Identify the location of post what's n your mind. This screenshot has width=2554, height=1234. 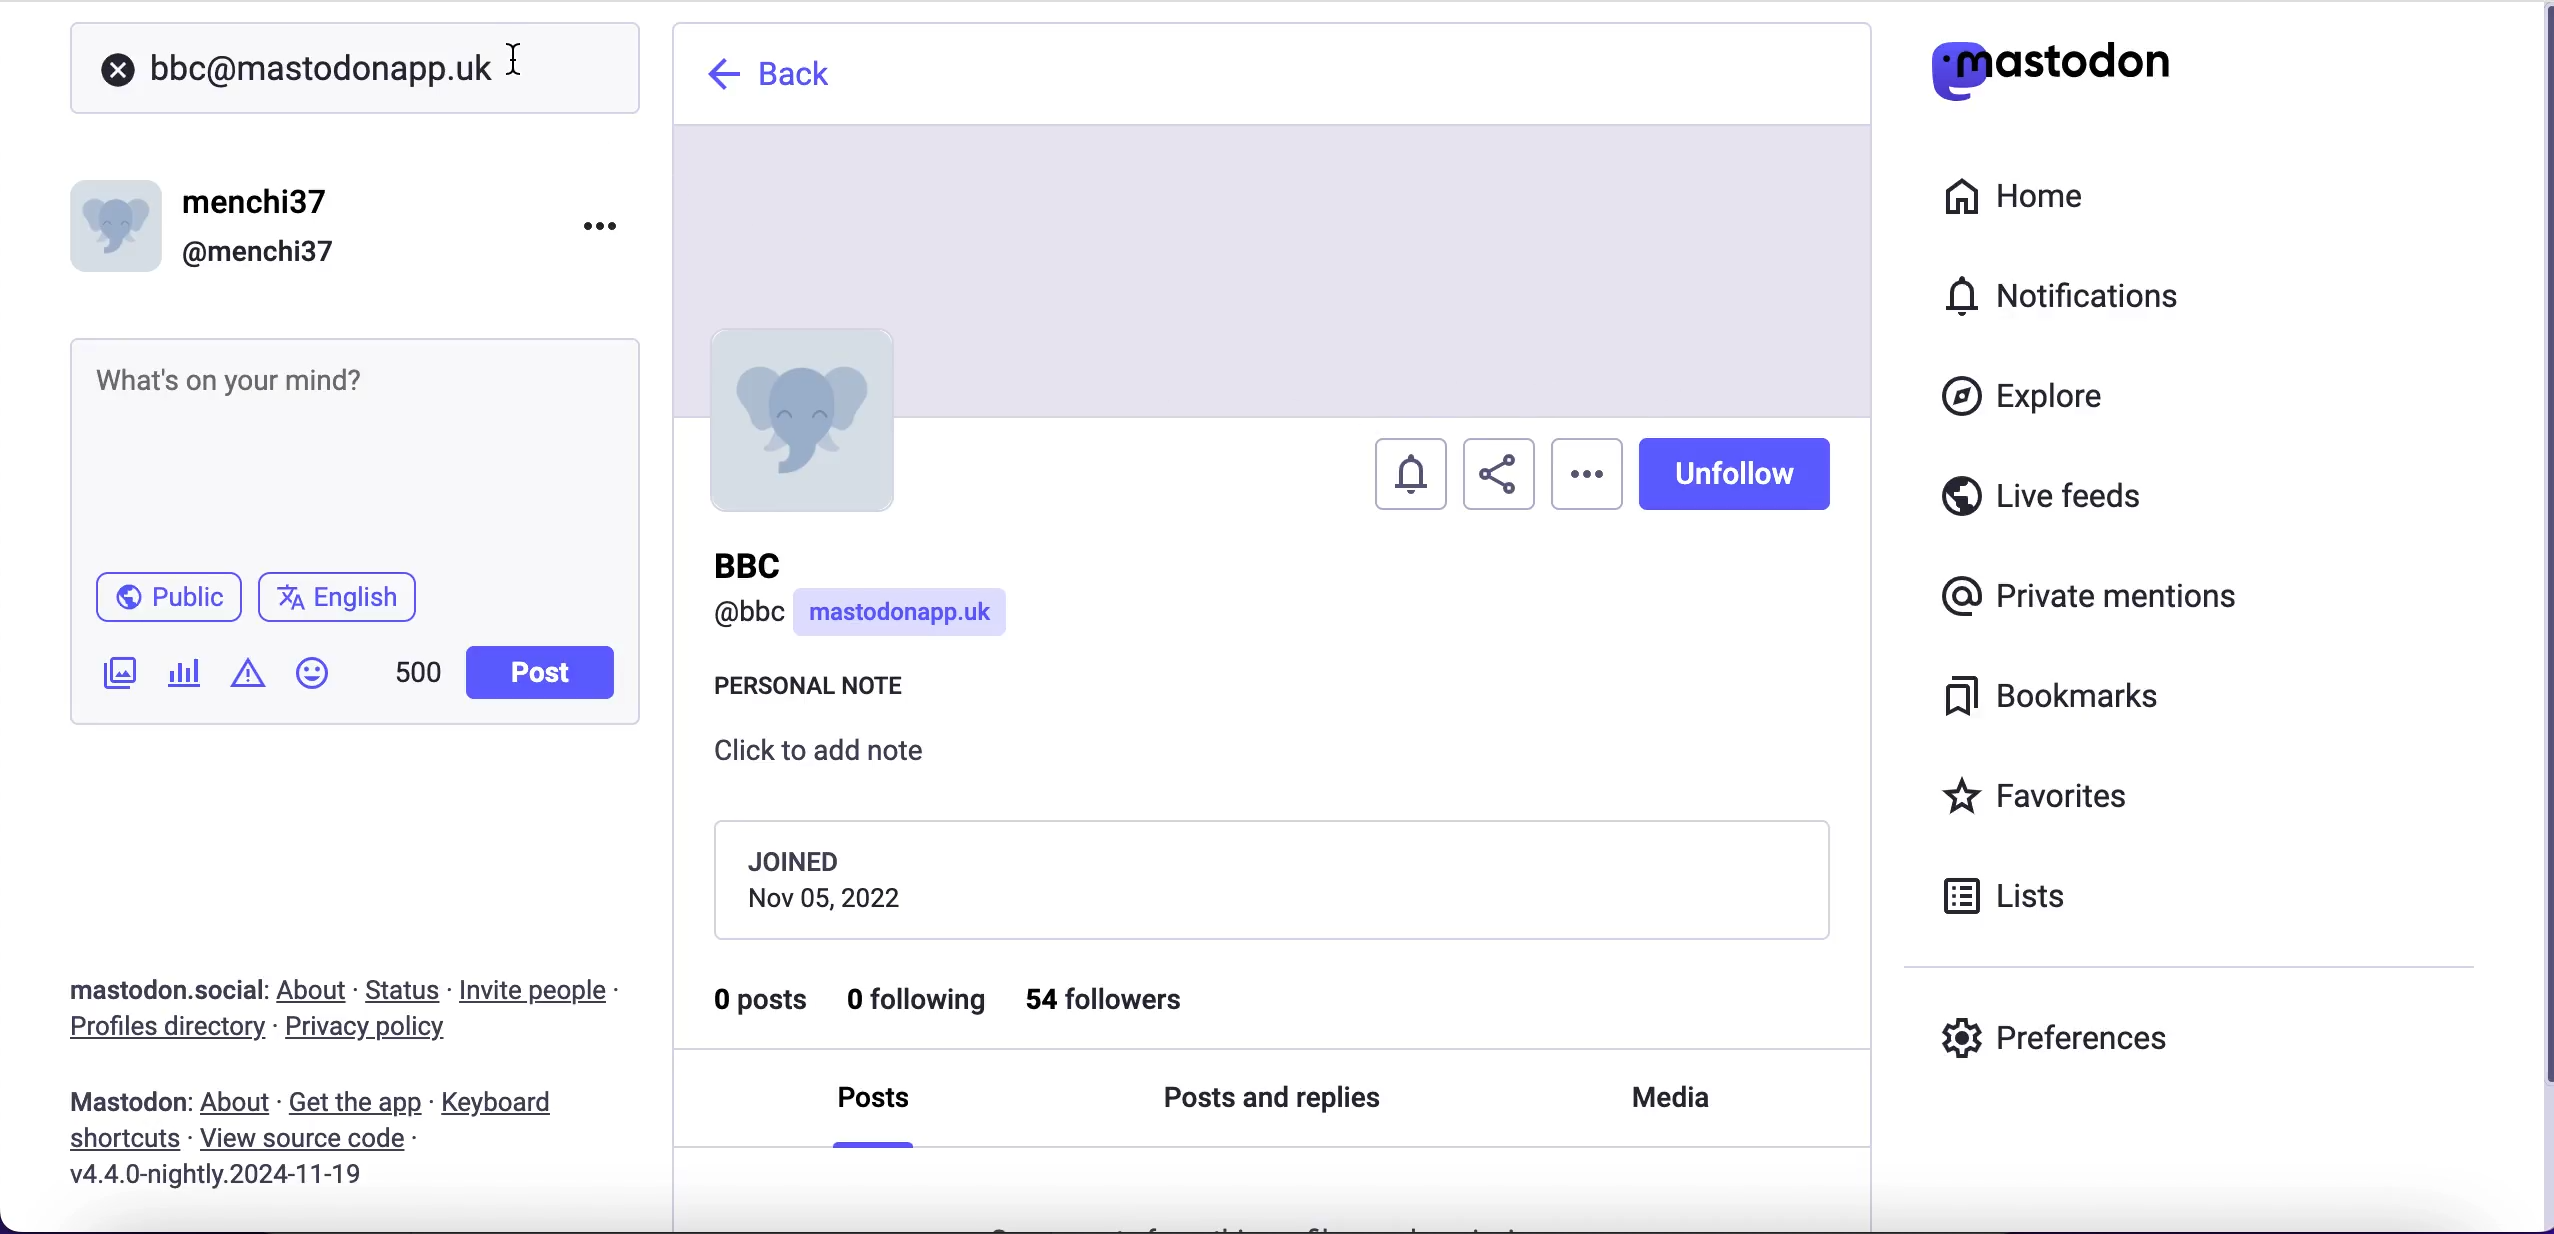
(356, 450).